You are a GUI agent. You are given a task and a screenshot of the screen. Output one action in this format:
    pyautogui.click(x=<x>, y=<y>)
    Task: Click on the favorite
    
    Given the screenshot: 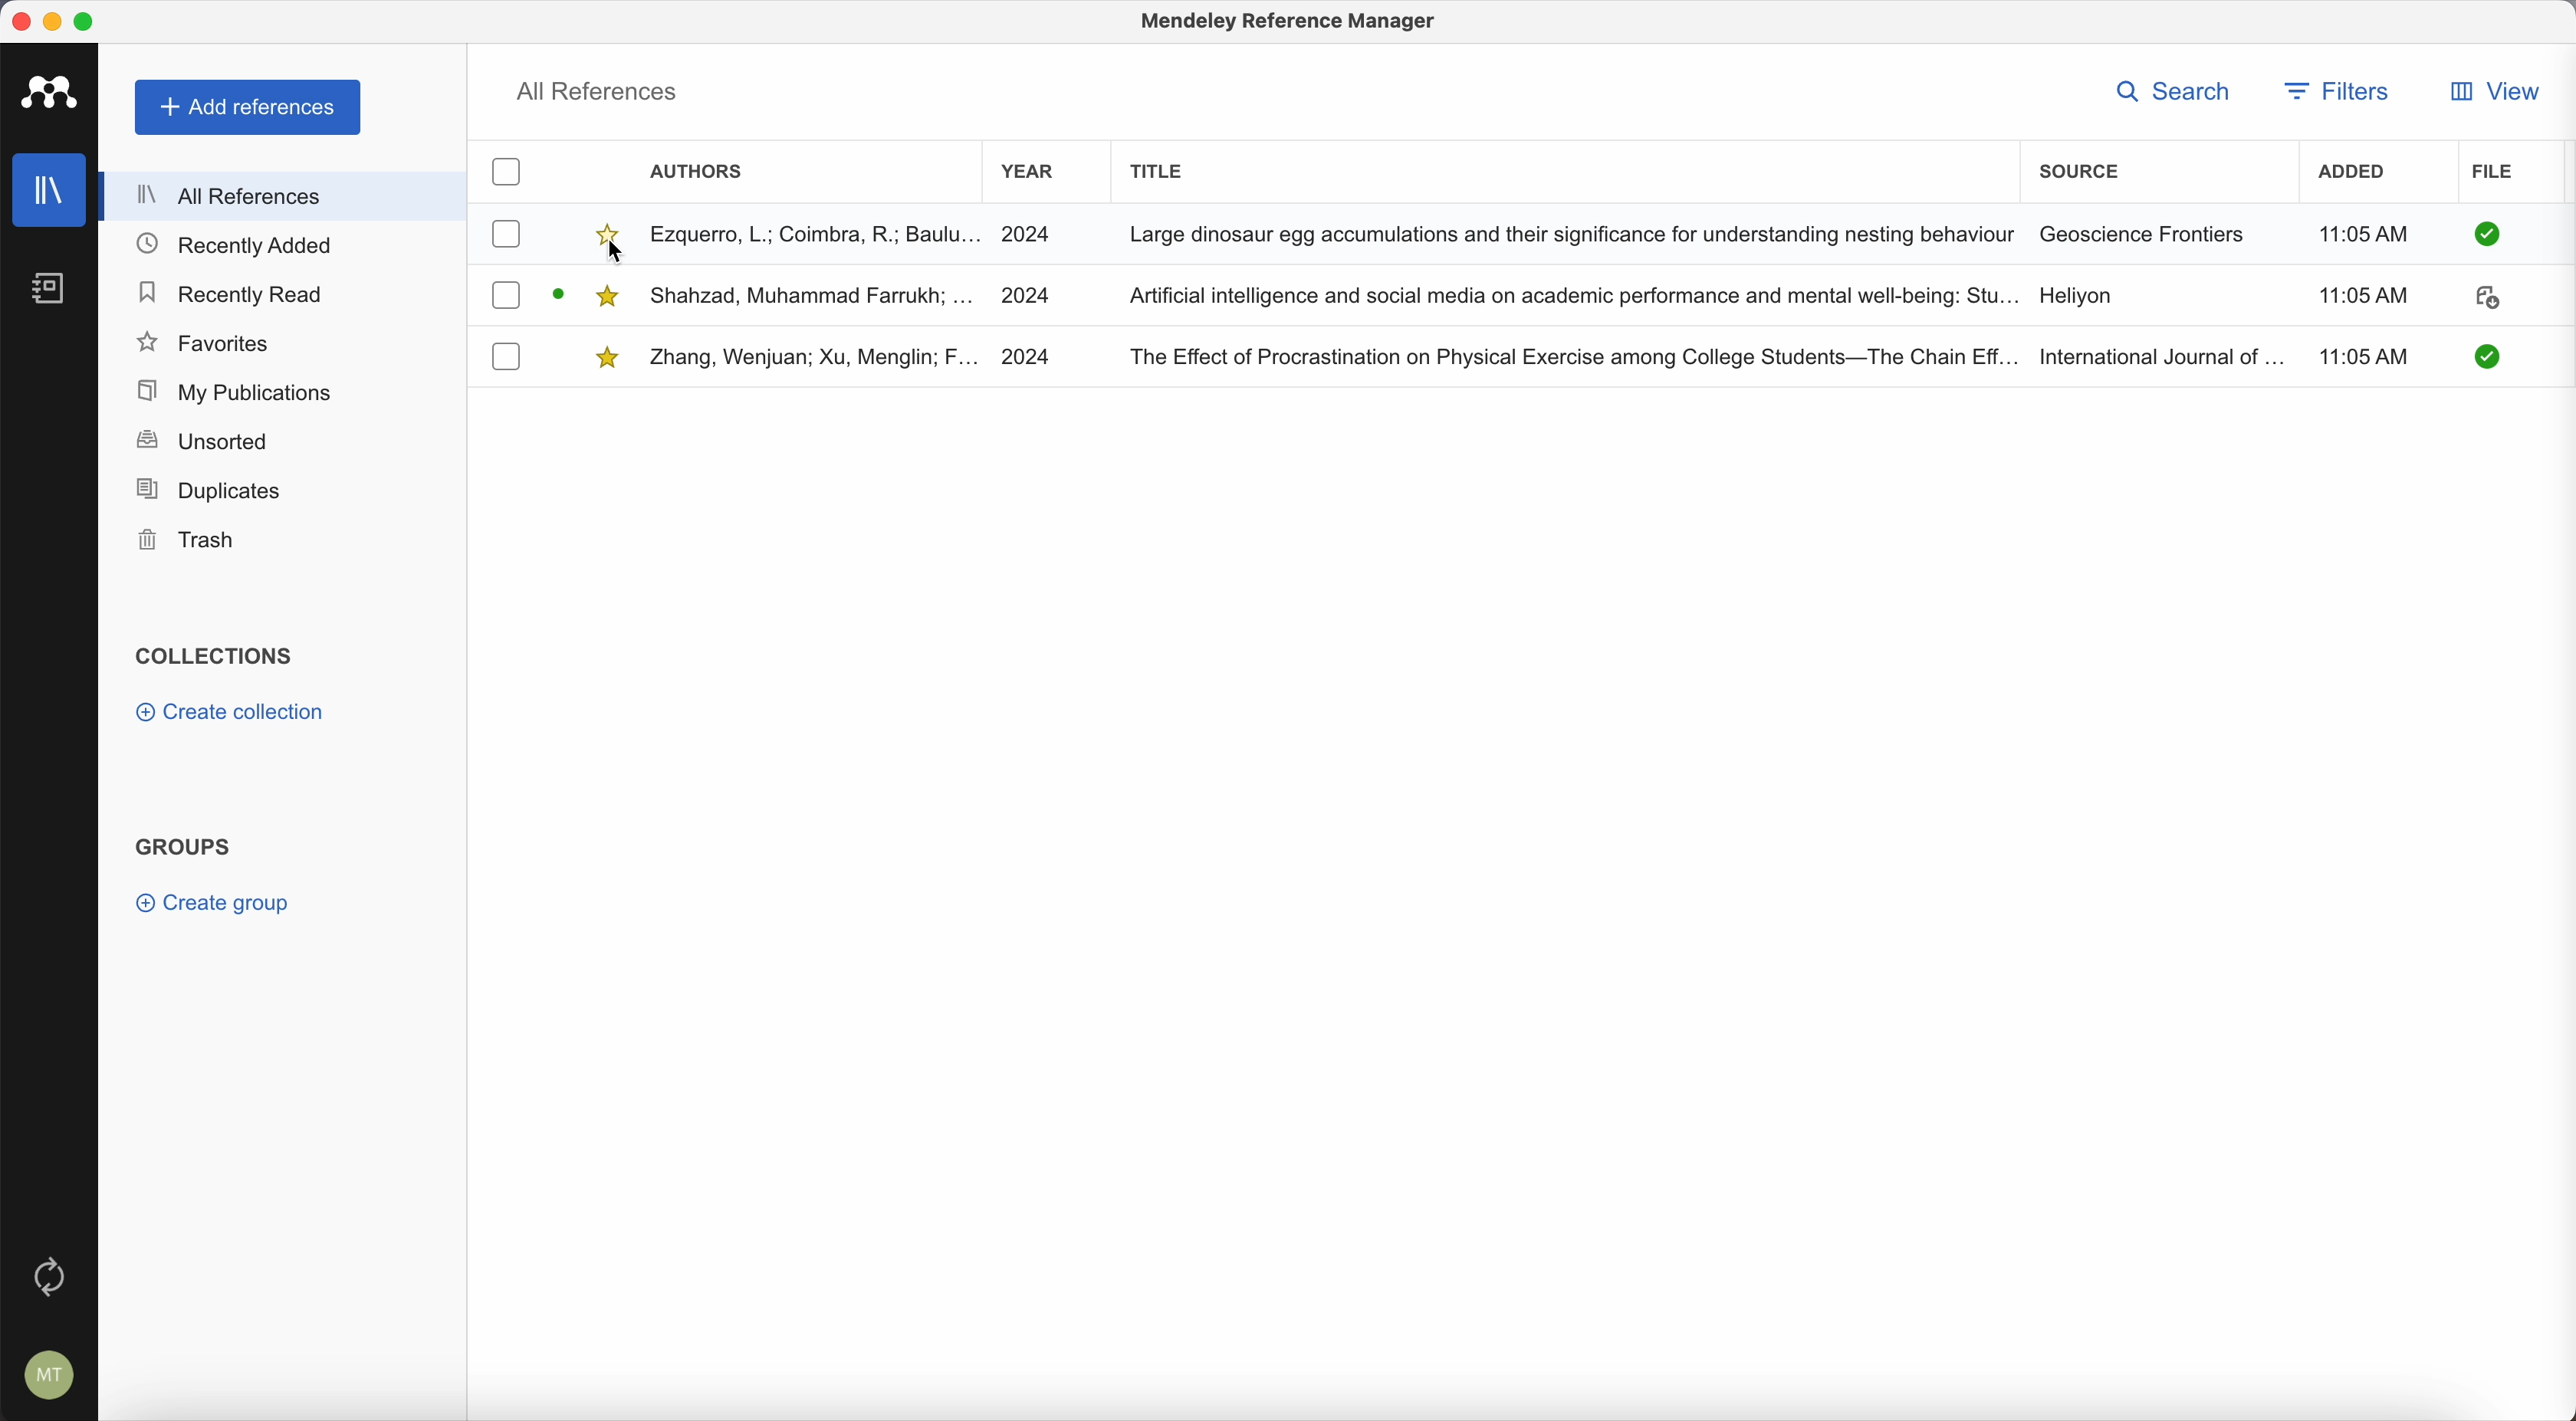 What is the action you would take?
    pyautogui.click(x=609, y=232)
    